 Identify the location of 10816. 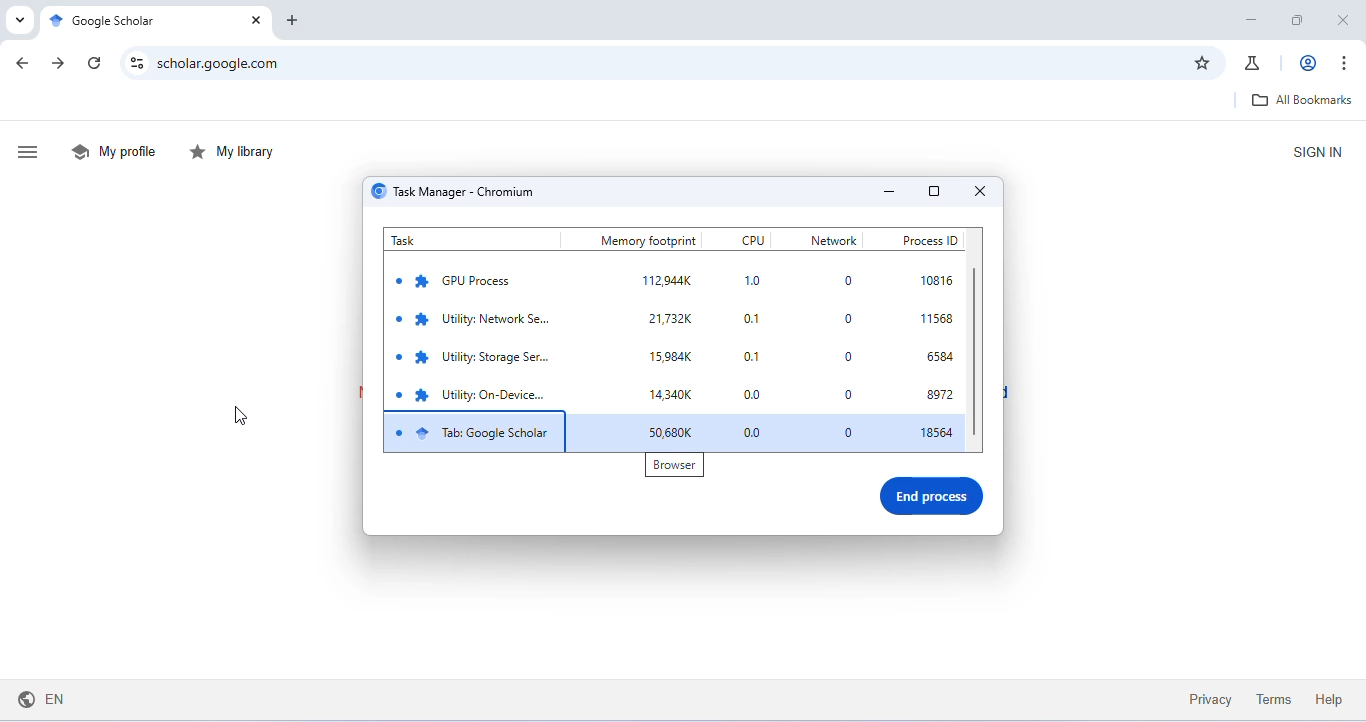
(939, 281).